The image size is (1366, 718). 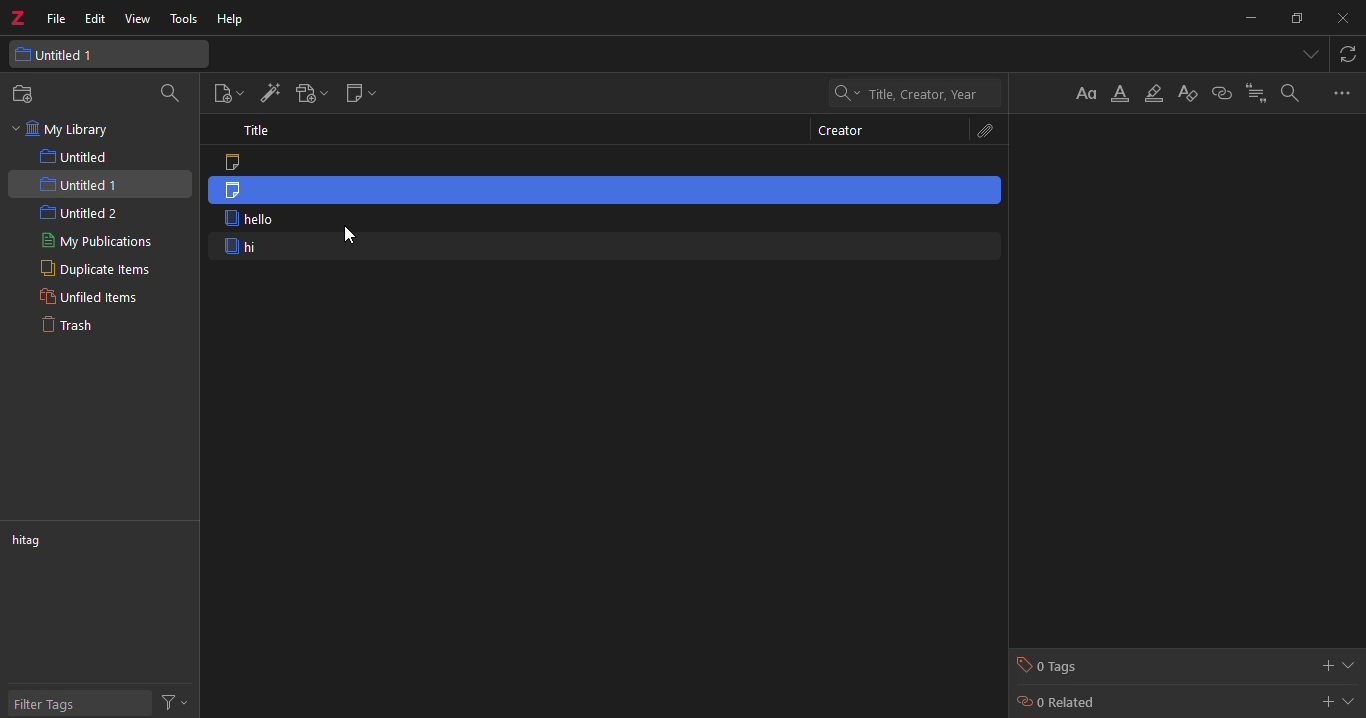 I want to click on hello, so click(x=263, y=219).